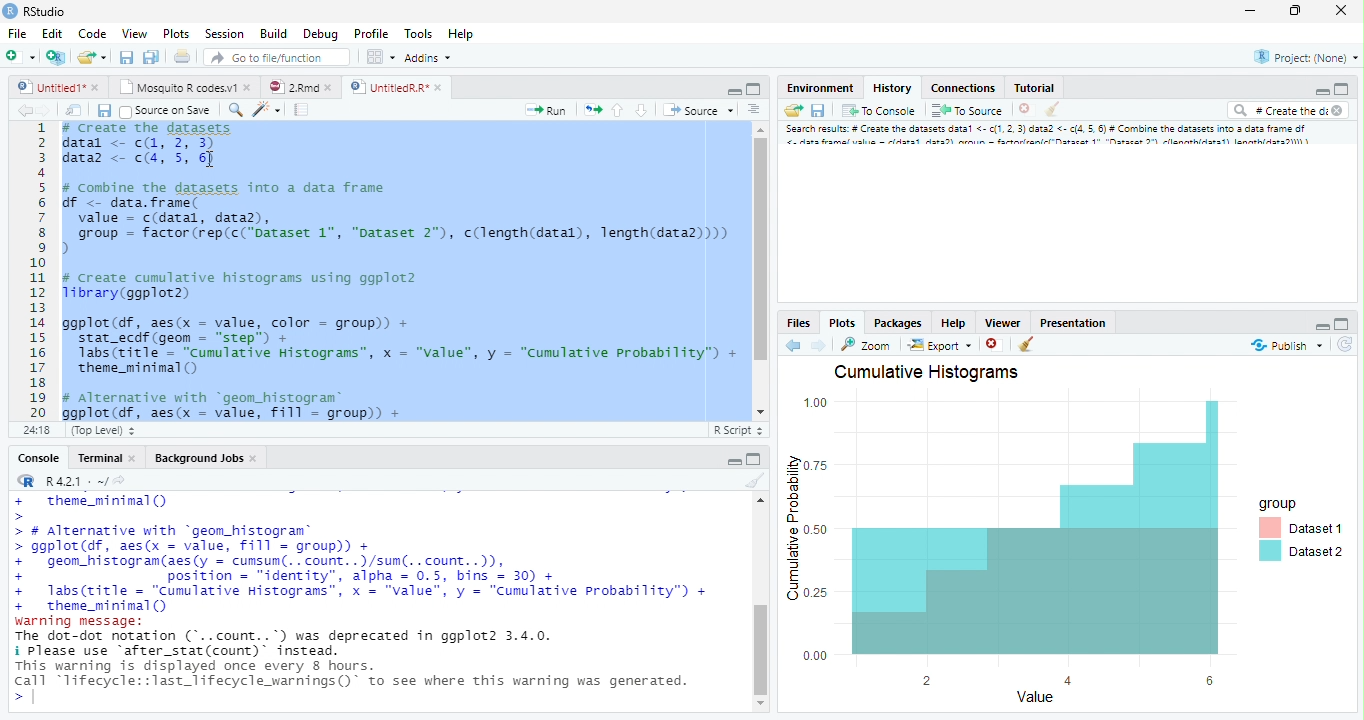 The image size is (1364, 720). I want to click on Terminal, so click(107, 457).